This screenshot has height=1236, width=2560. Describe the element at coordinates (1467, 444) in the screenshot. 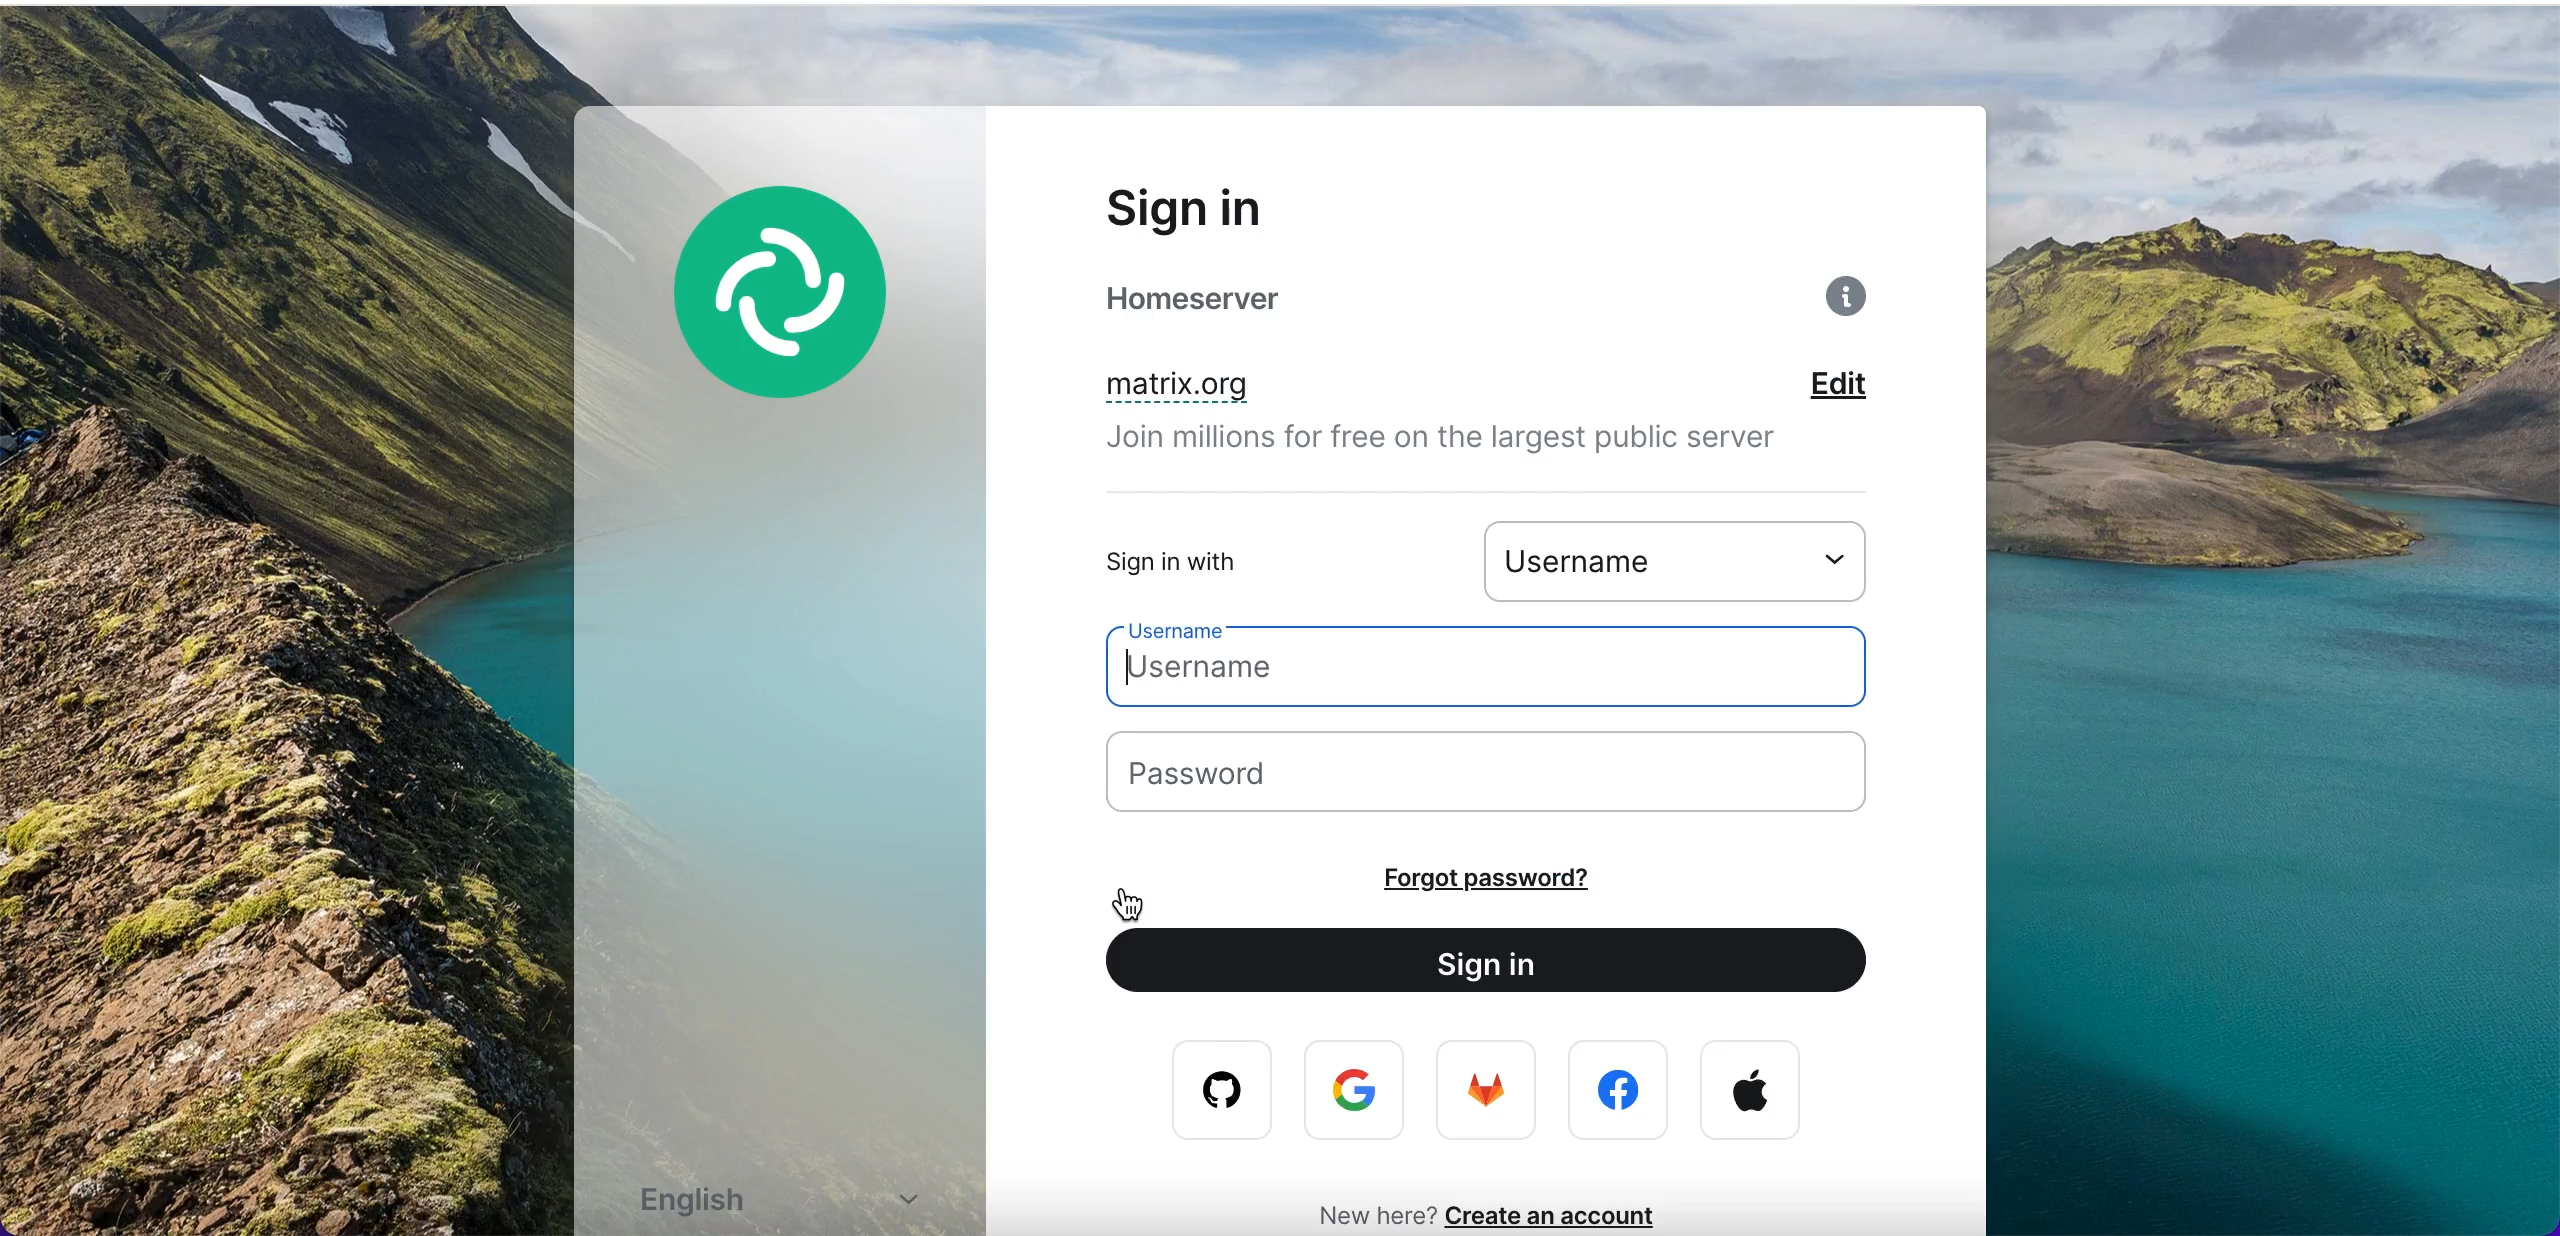

I see `join millions for free on the largest public server` at that location.